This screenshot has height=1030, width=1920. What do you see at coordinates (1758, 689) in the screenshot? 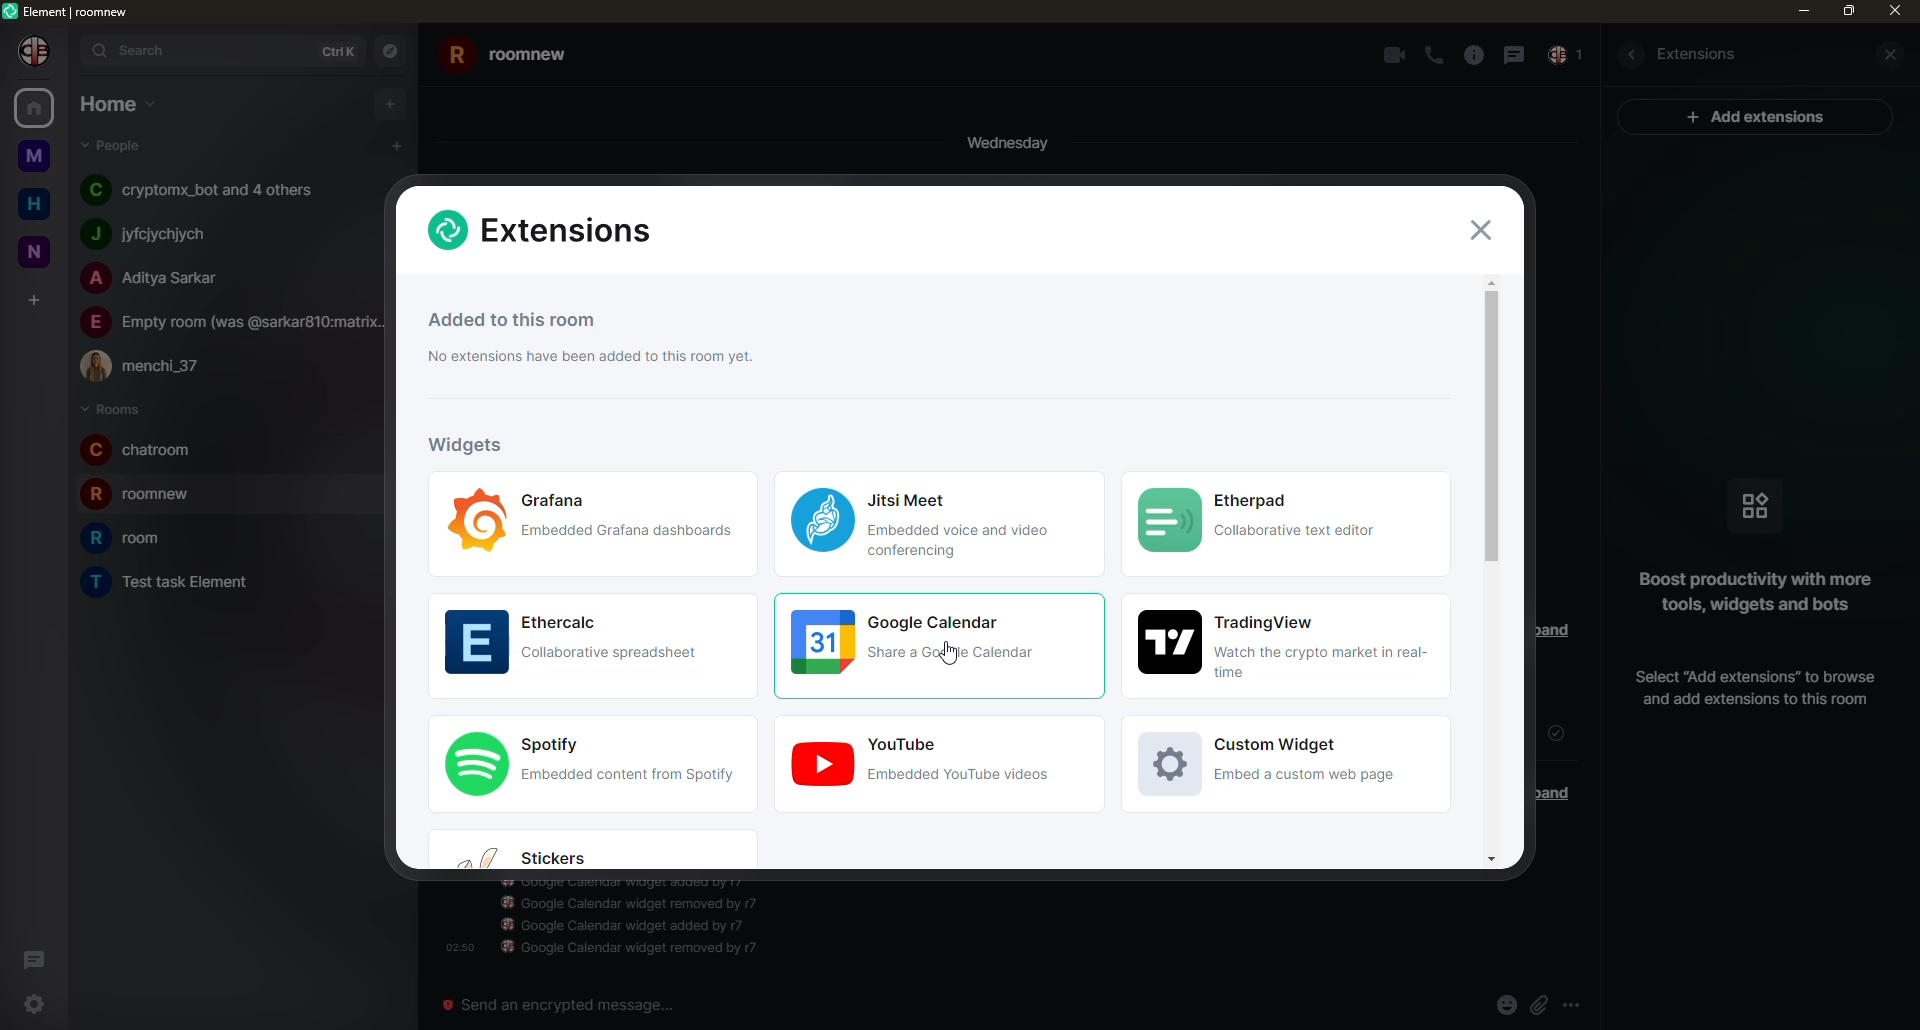
I see `add` at bounding box center [1758, 689].